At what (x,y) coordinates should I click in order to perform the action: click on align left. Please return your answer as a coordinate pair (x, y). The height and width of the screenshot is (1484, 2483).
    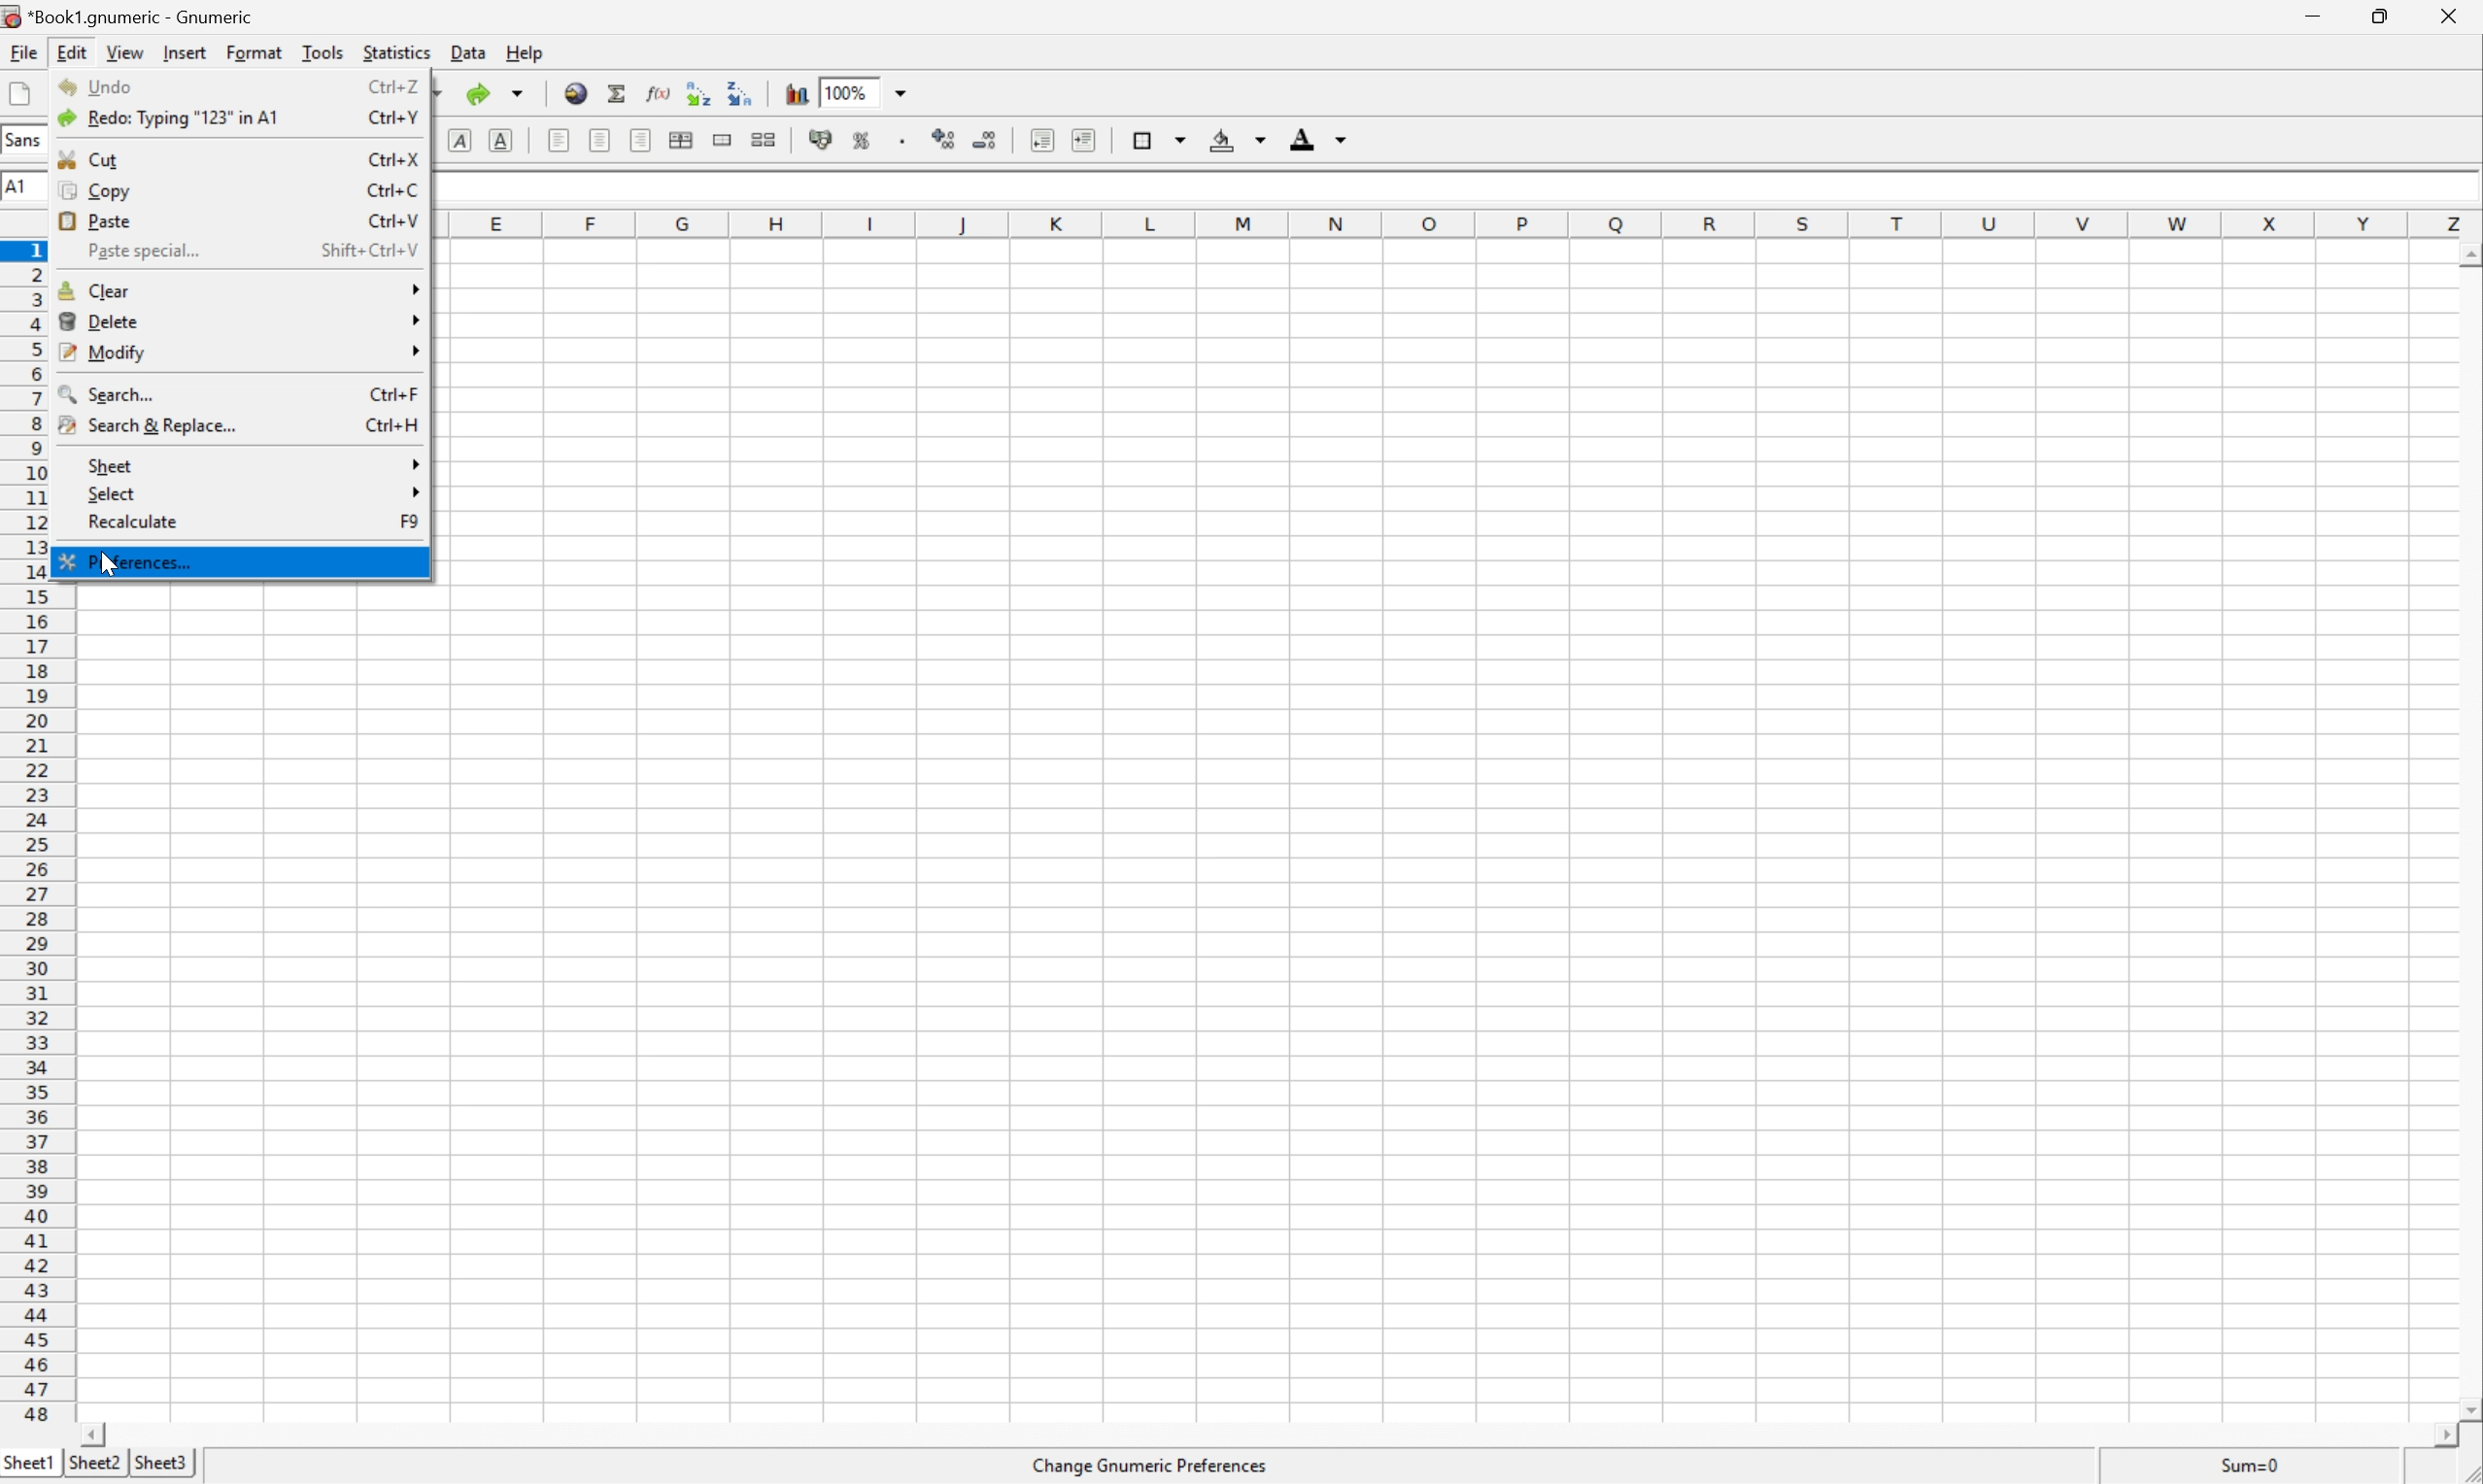
    Looking at the image, I should click on (559, 140).